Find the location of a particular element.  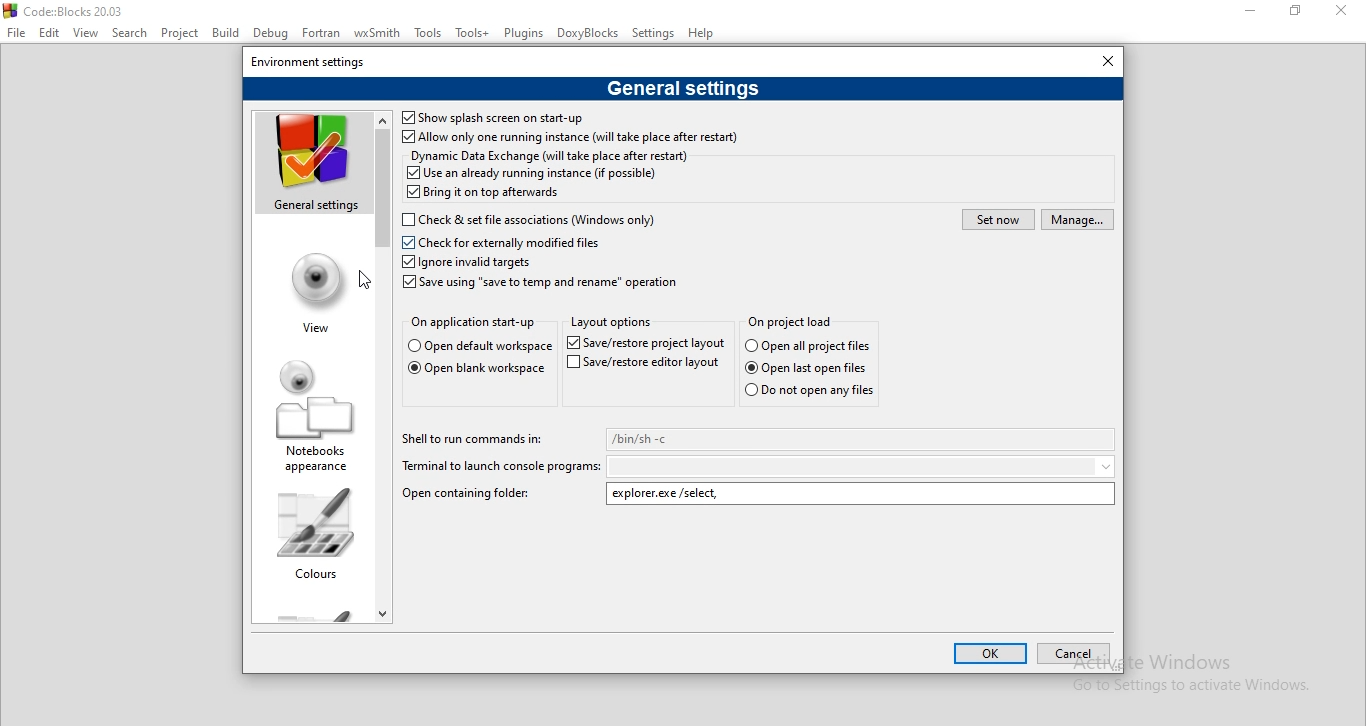

/bin/sh-c is located at coordinates (862, 440).